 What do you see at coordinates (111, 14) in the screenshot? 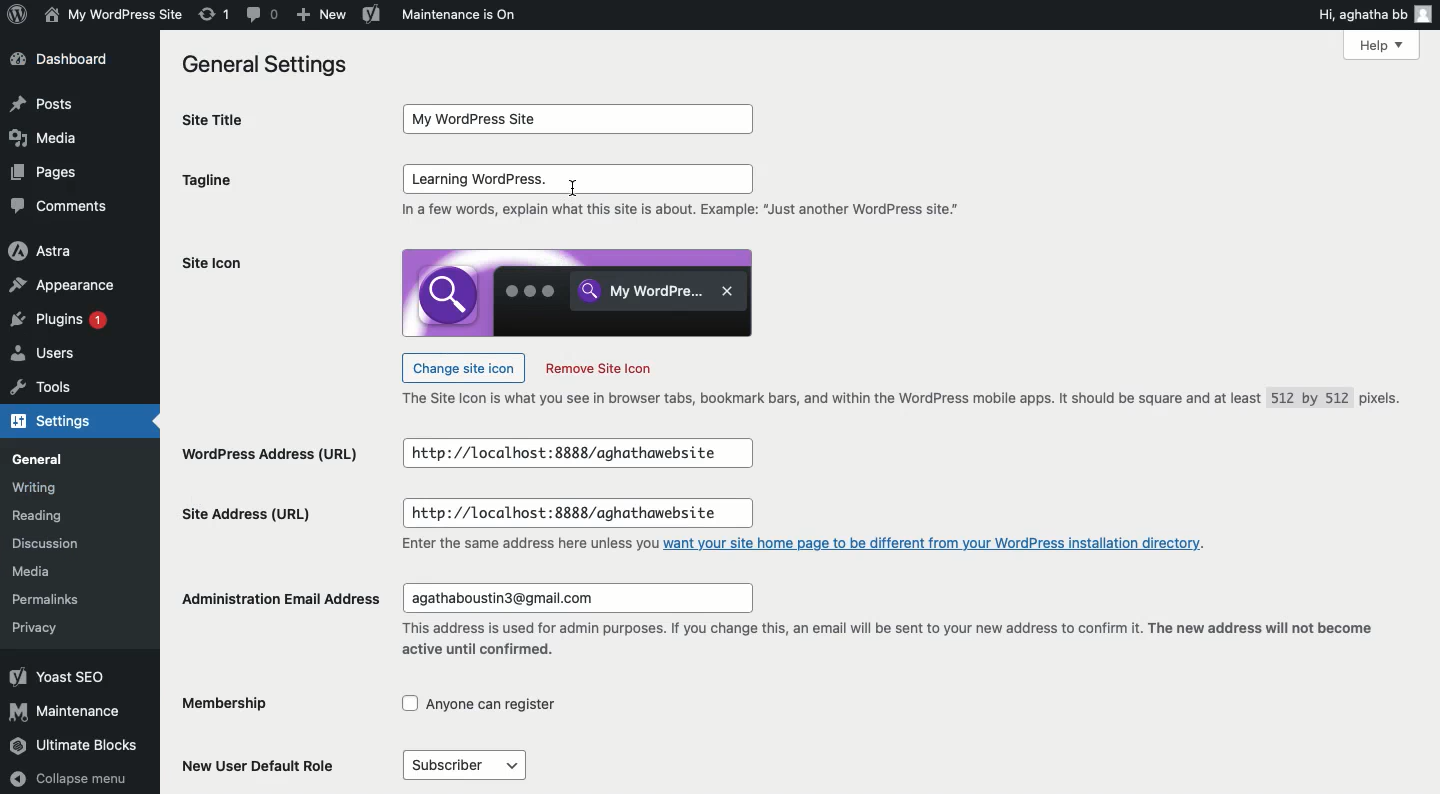
I see `My WordPress Site` at bounding box center [111, 14].